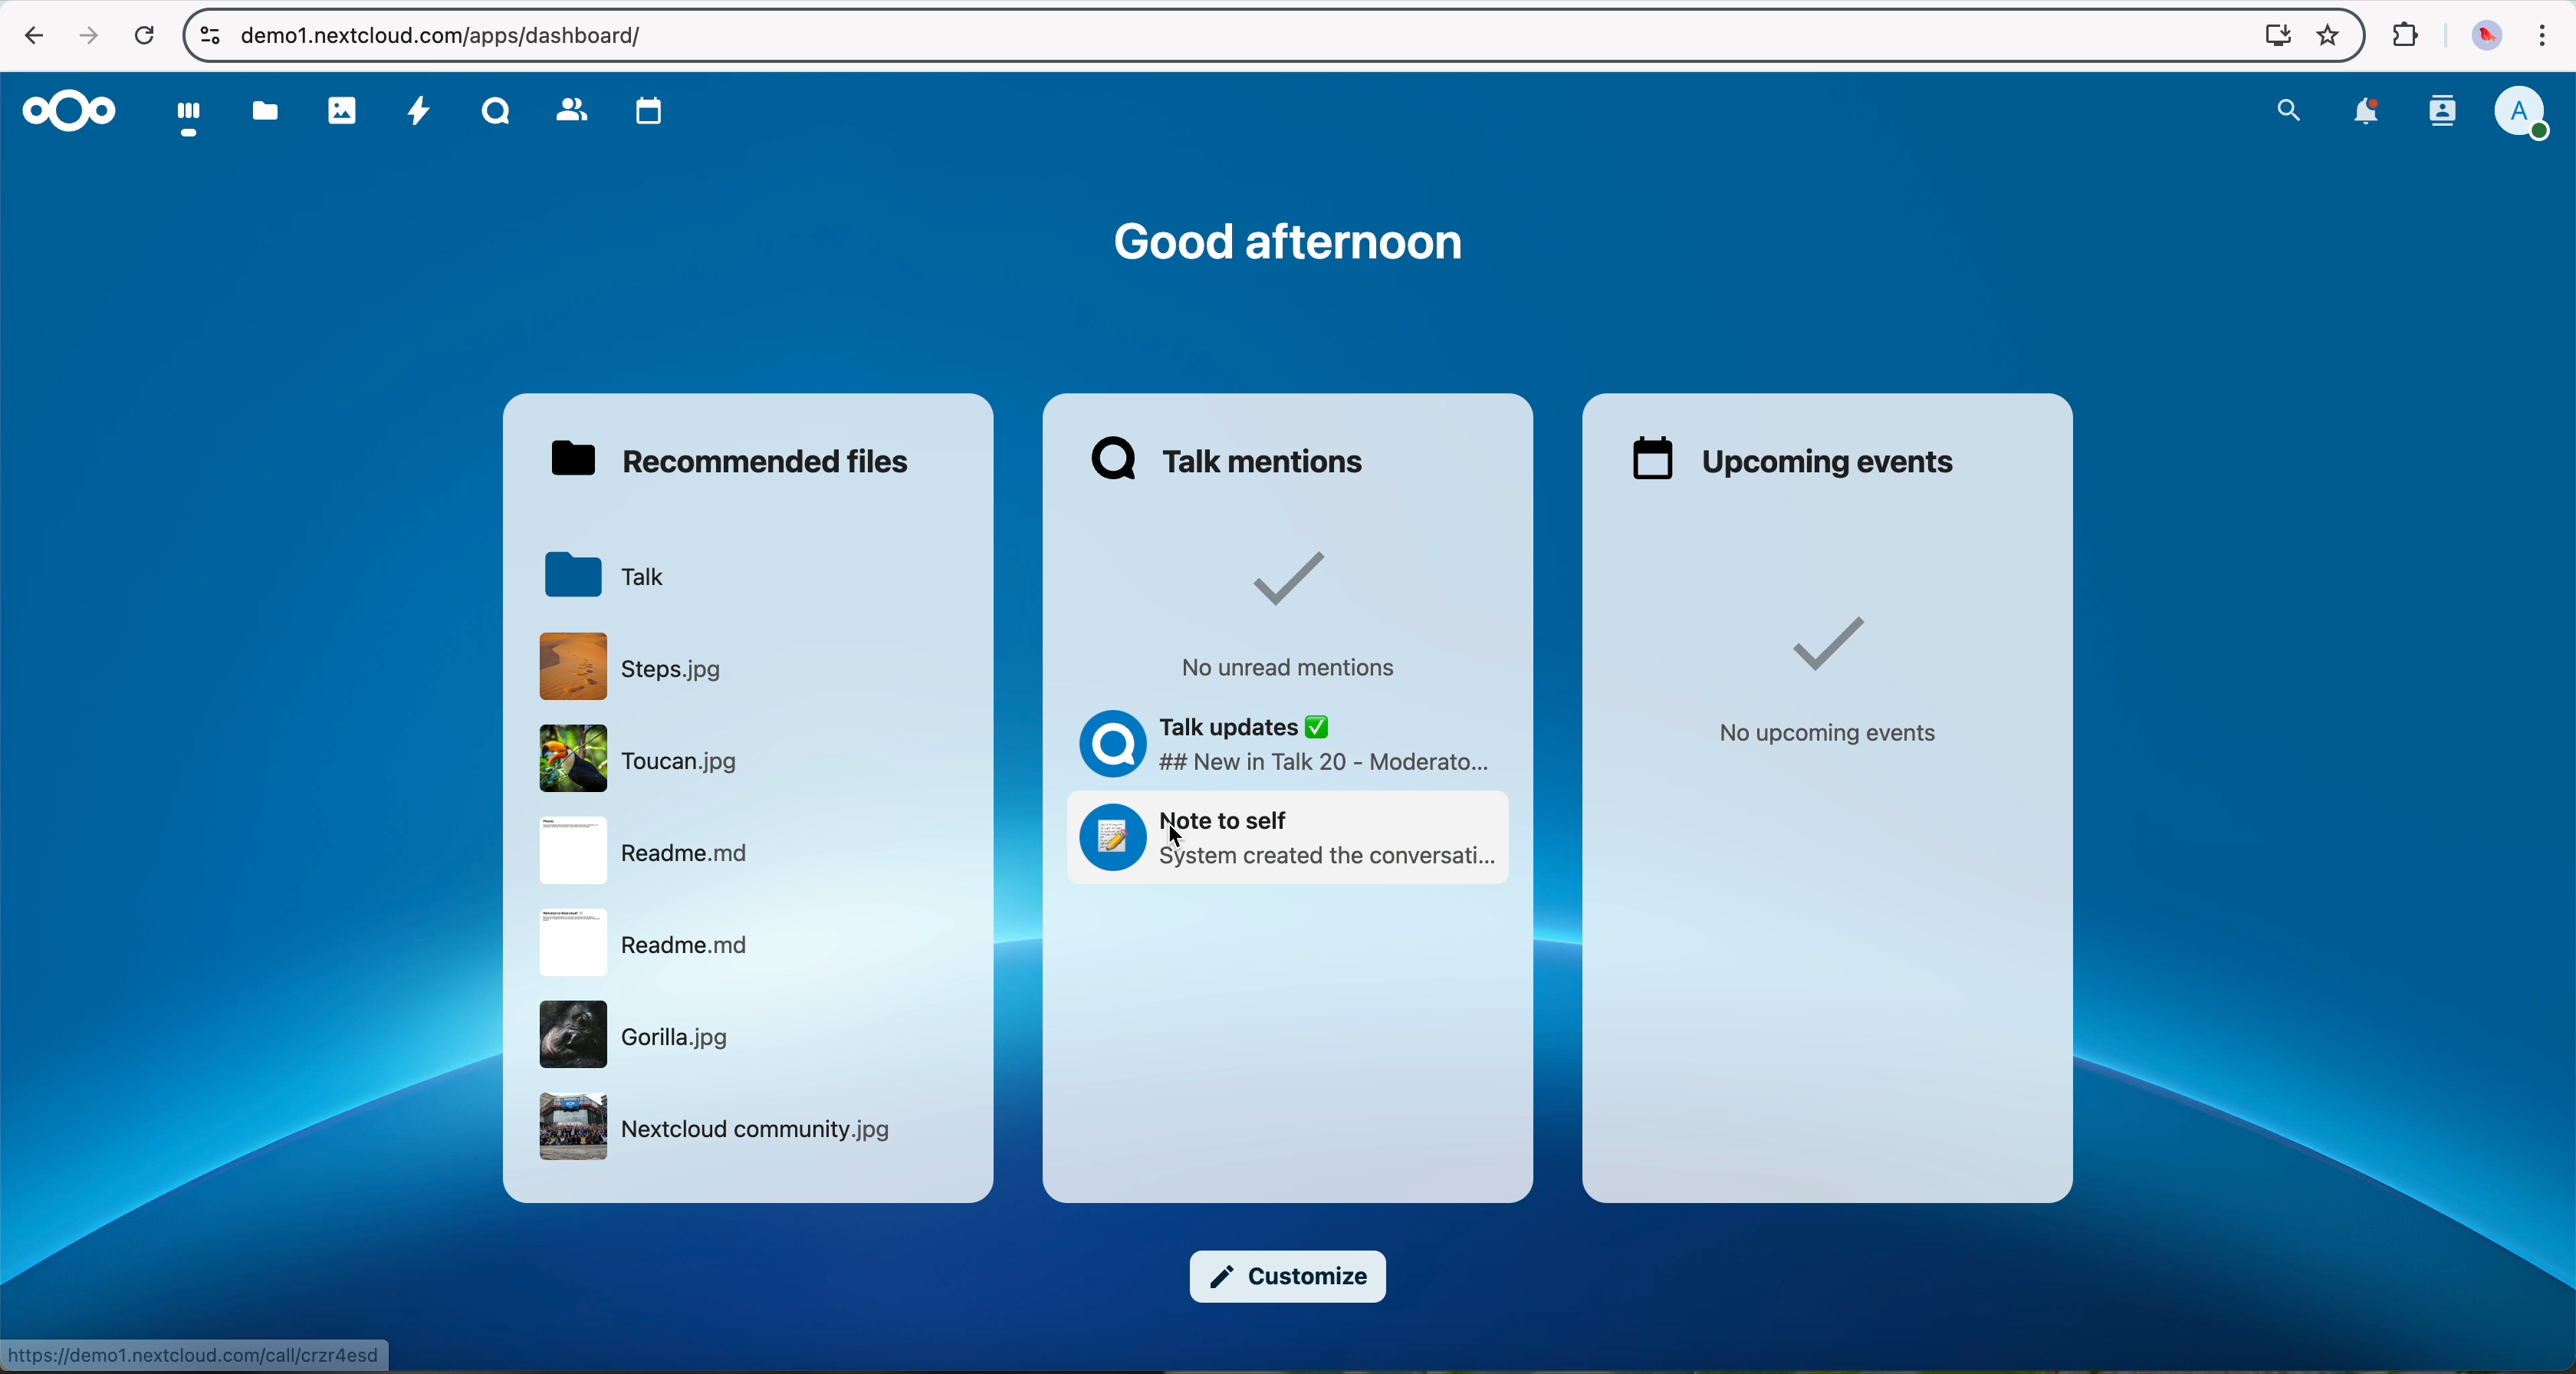  Describe the element at coordinates (143, 34) in the screenshot. I see `refresh the page` at that location.